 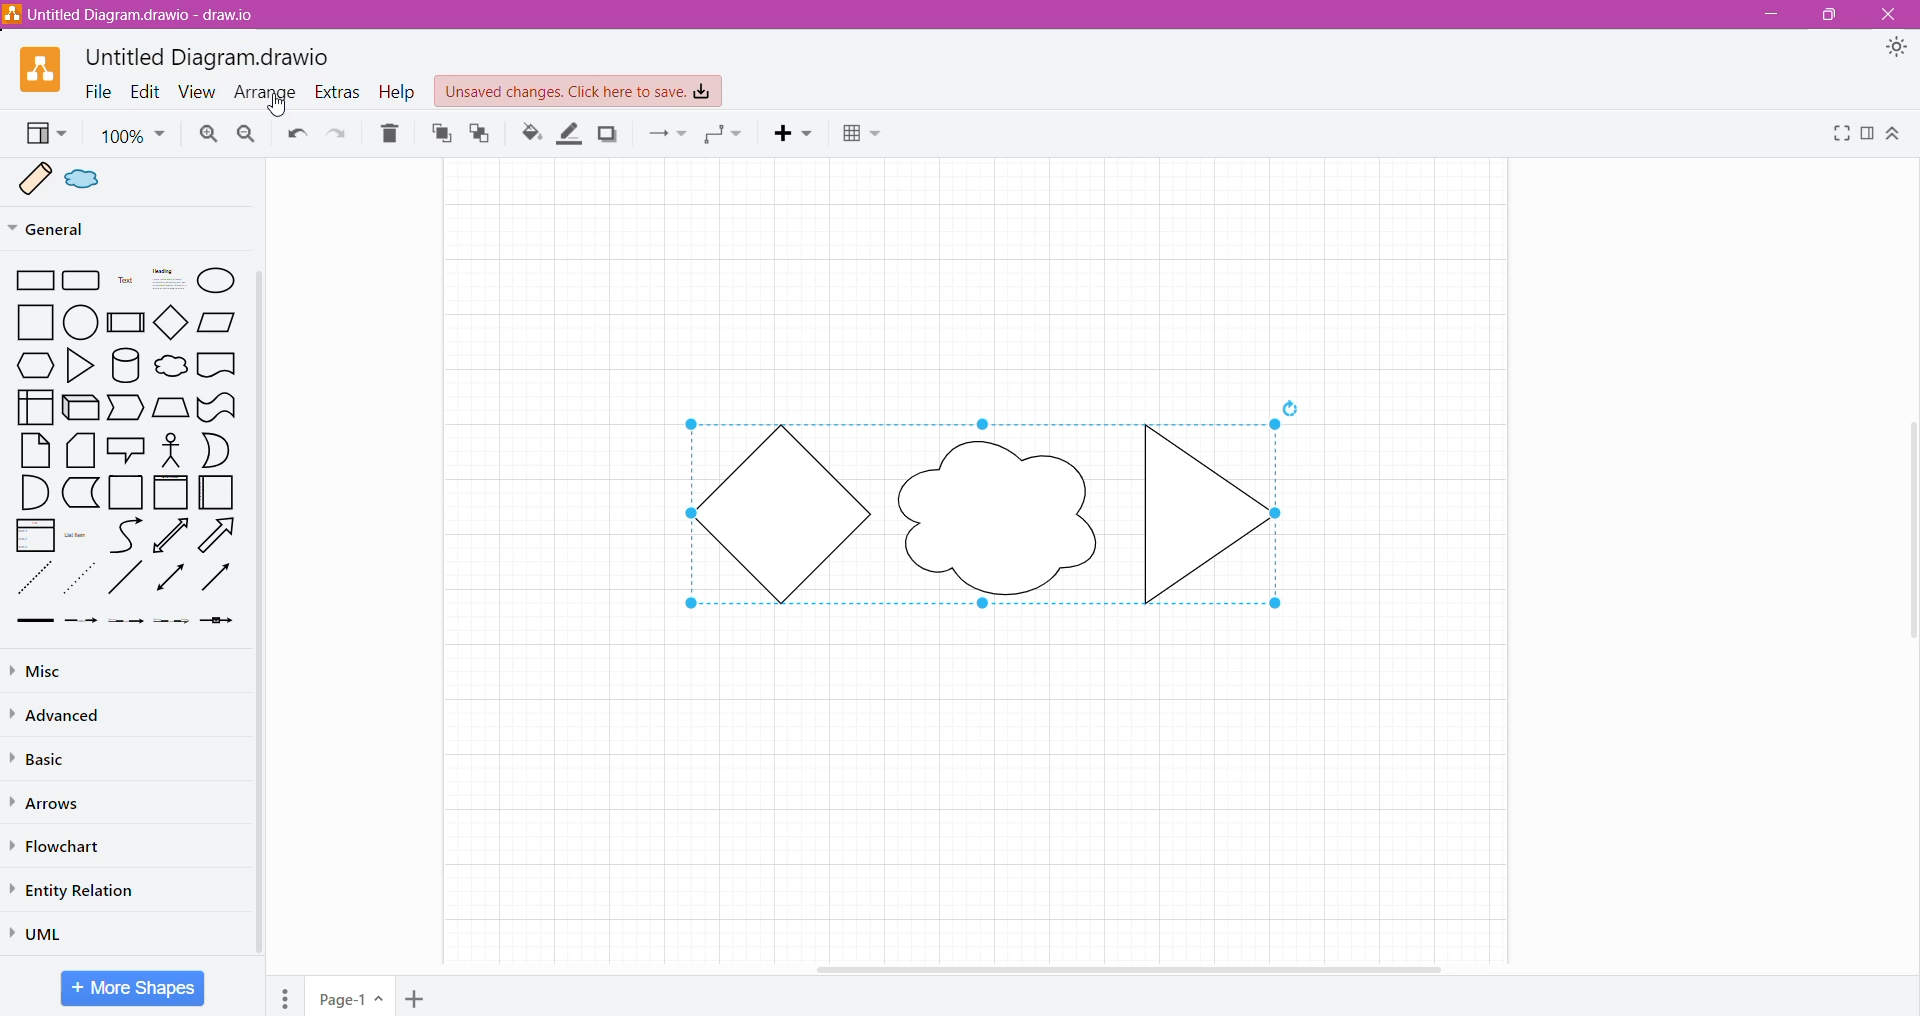 What do you see at coordinates (281, 105) in the screenshot?
I see `CURSOR` at bounding box center [281, 105].